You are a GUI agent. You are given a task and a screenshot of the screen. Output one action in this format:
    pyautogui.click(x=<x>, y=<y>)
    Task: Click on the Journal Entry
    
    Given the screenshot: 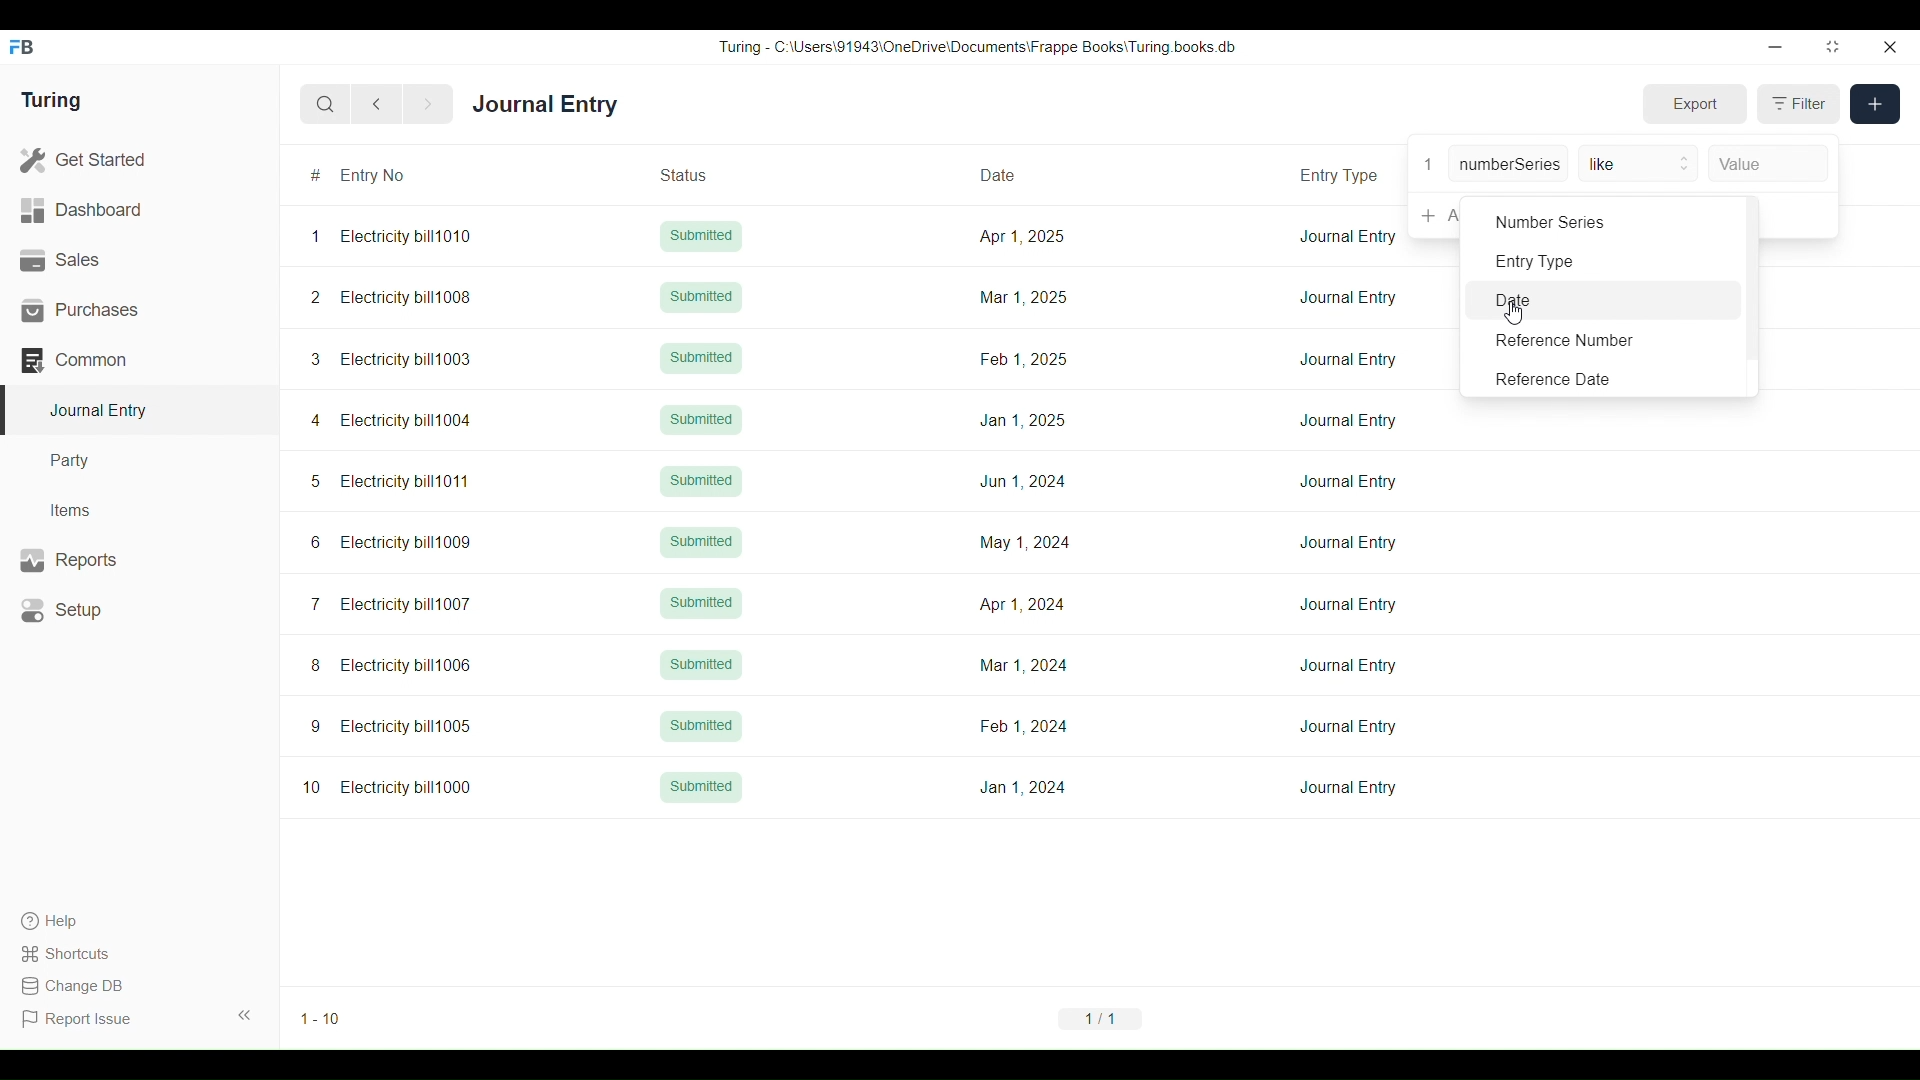 What is the action you would take?
    pyautogui.click(x=1349, y=543)
    